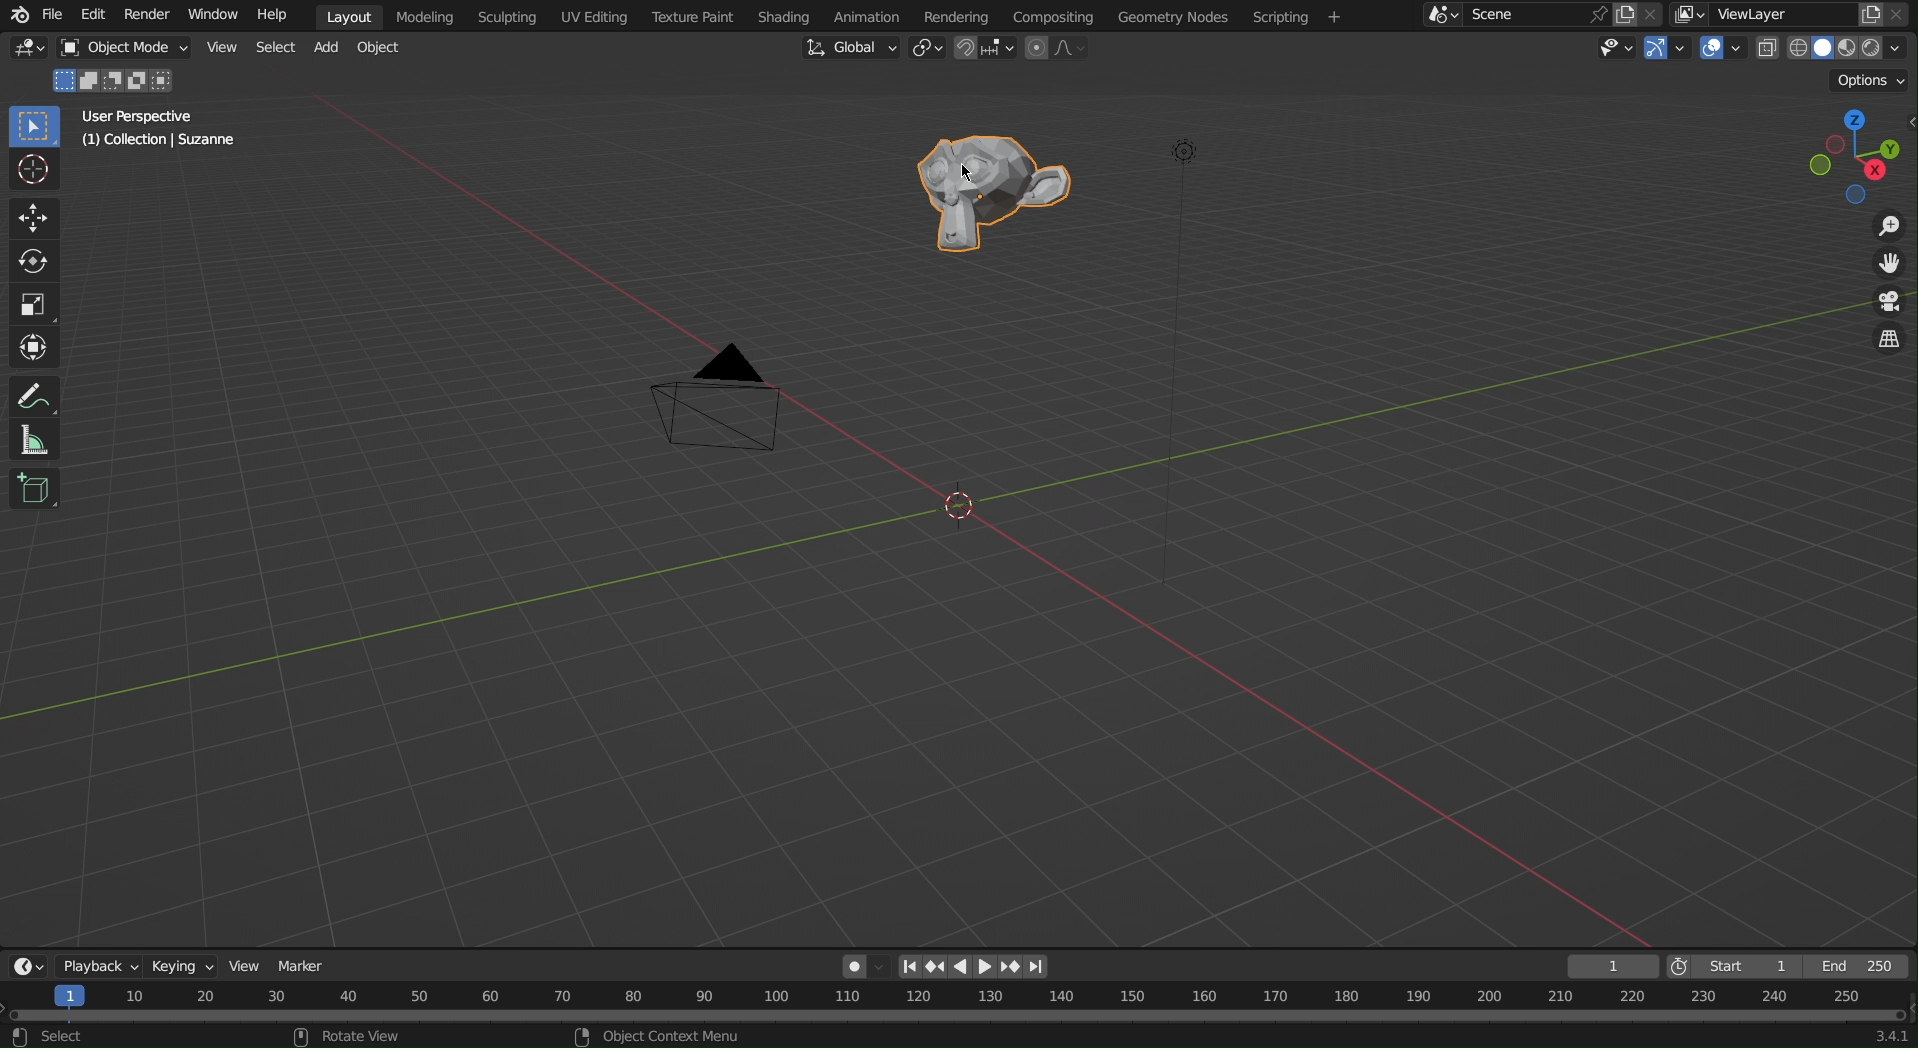 This screenshot has width=1918, height=1048. Describe the element at coordinates (99, 968) in the screenshot. I see `Playback` at that location.